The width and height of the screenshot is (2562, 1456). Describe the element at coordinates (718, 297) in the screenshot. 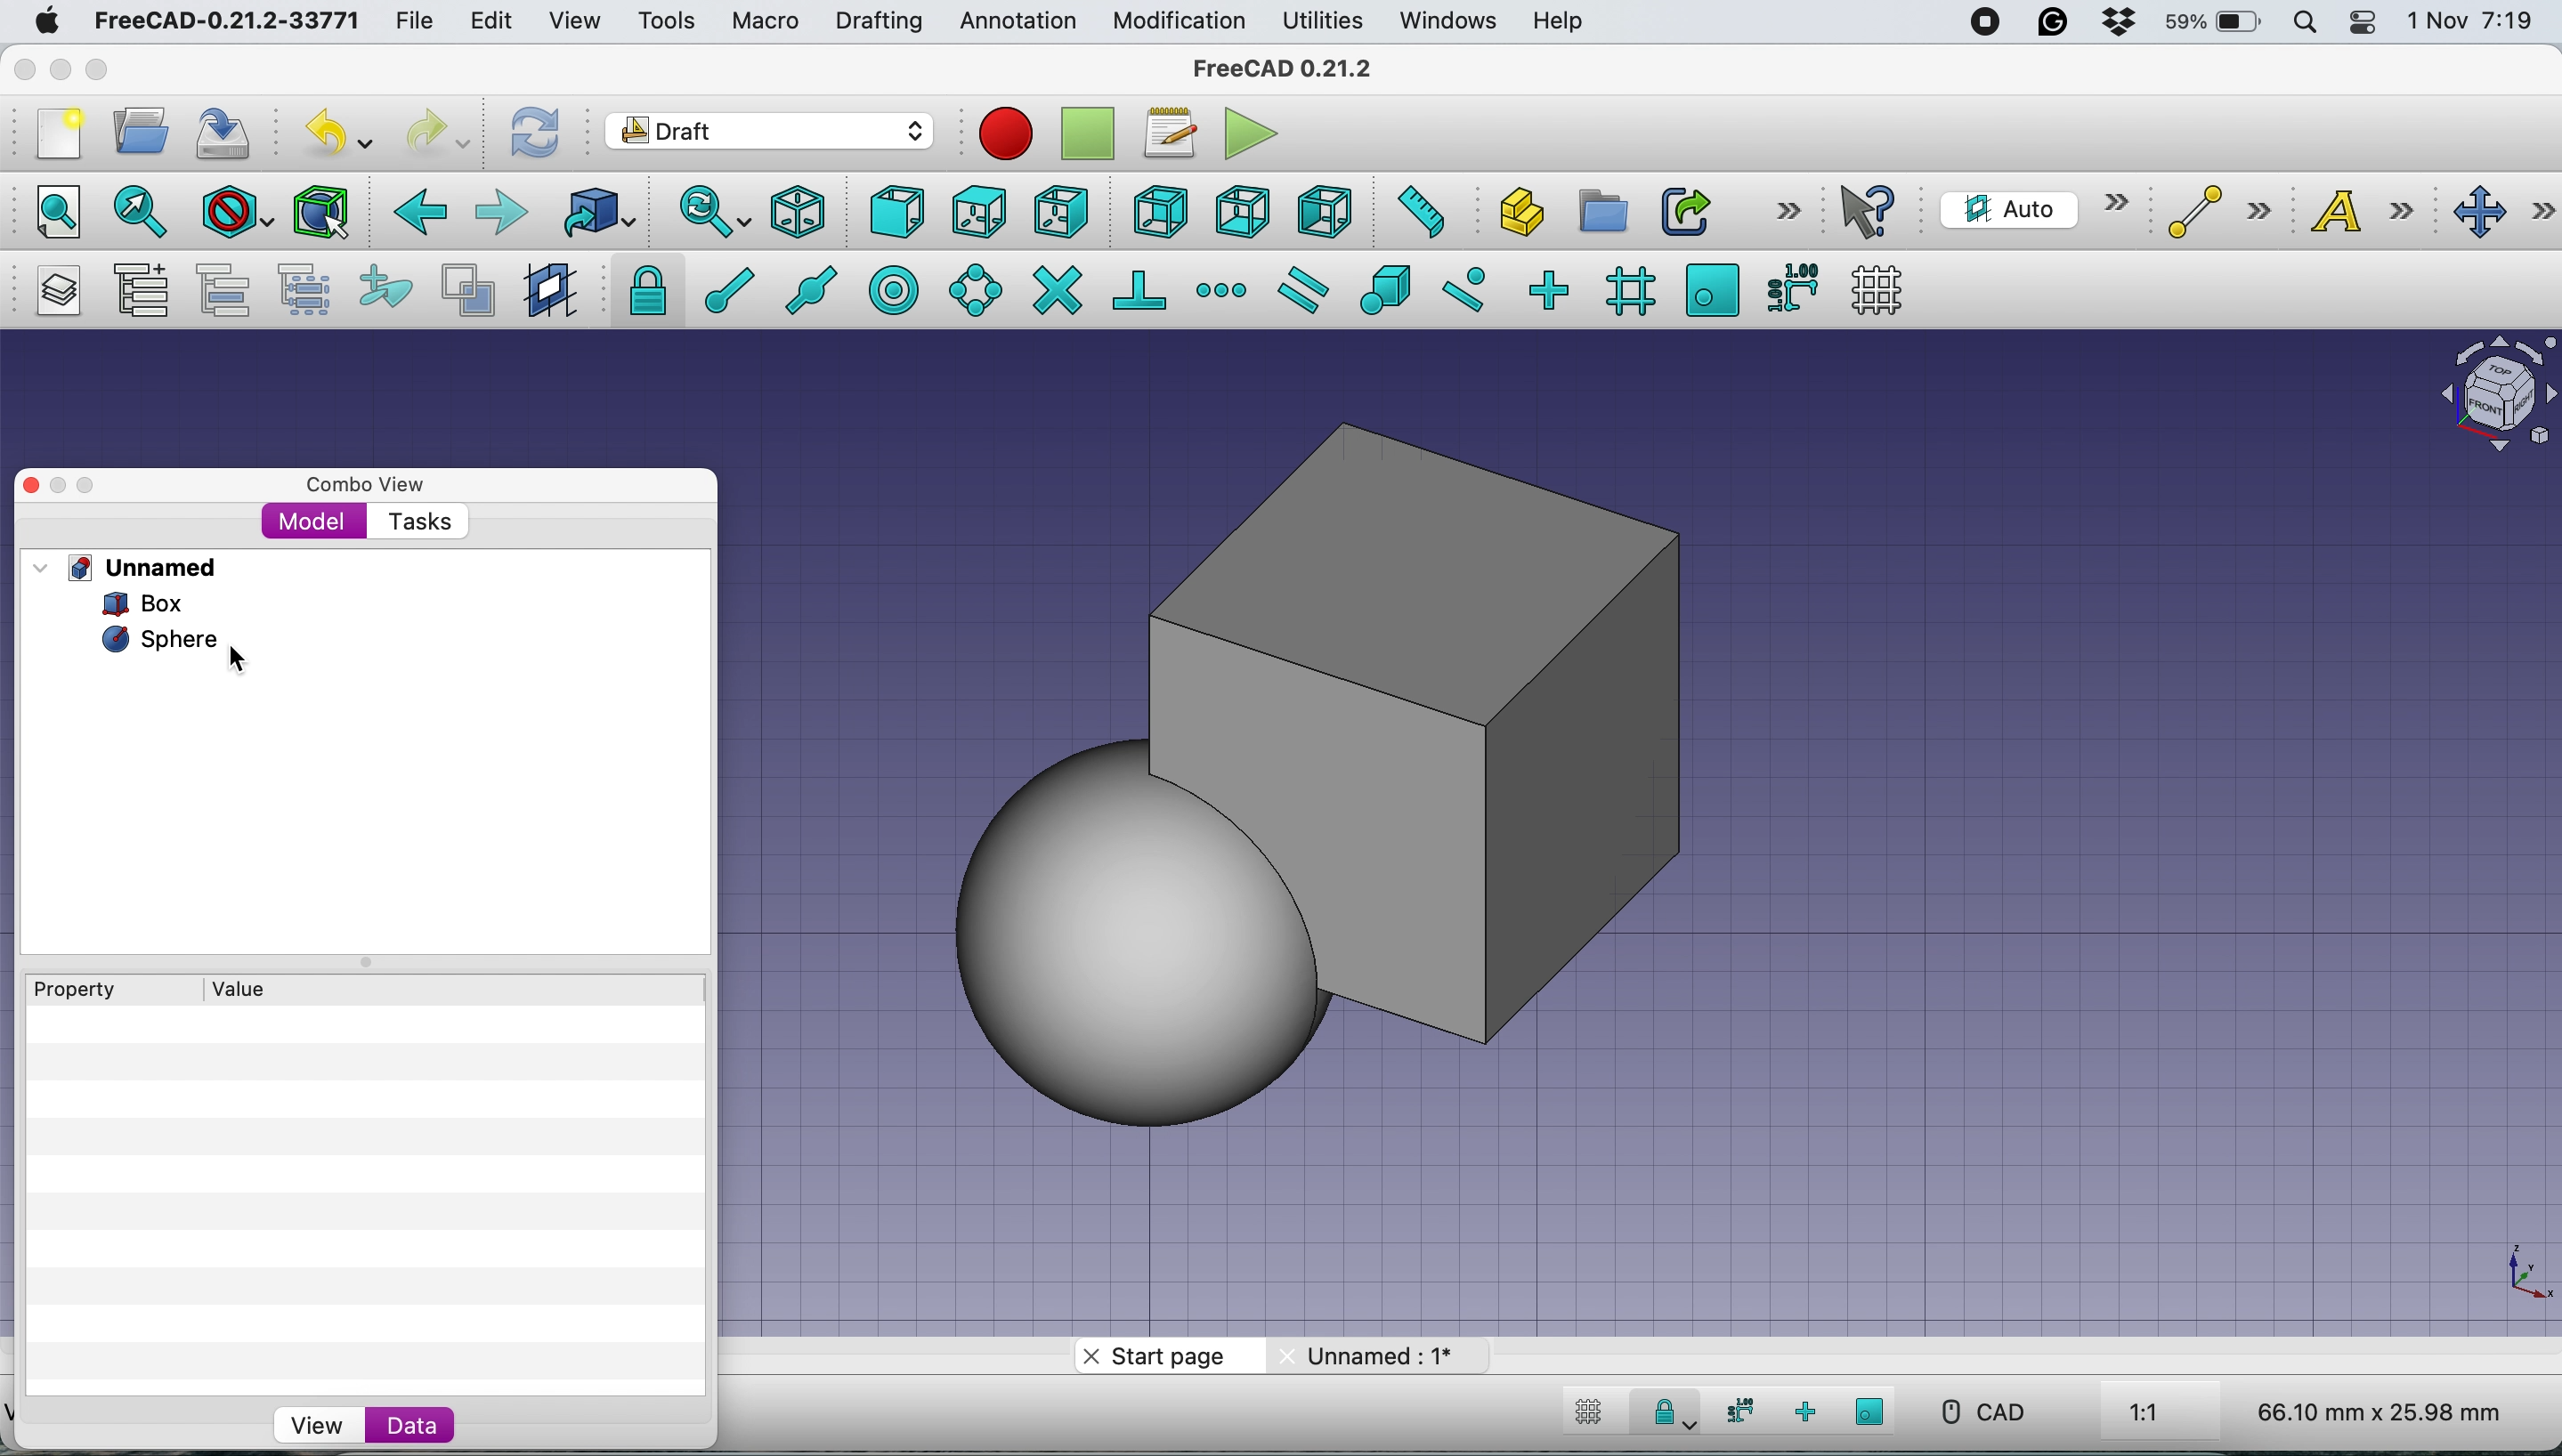

I see `snap endpoint` at that location.